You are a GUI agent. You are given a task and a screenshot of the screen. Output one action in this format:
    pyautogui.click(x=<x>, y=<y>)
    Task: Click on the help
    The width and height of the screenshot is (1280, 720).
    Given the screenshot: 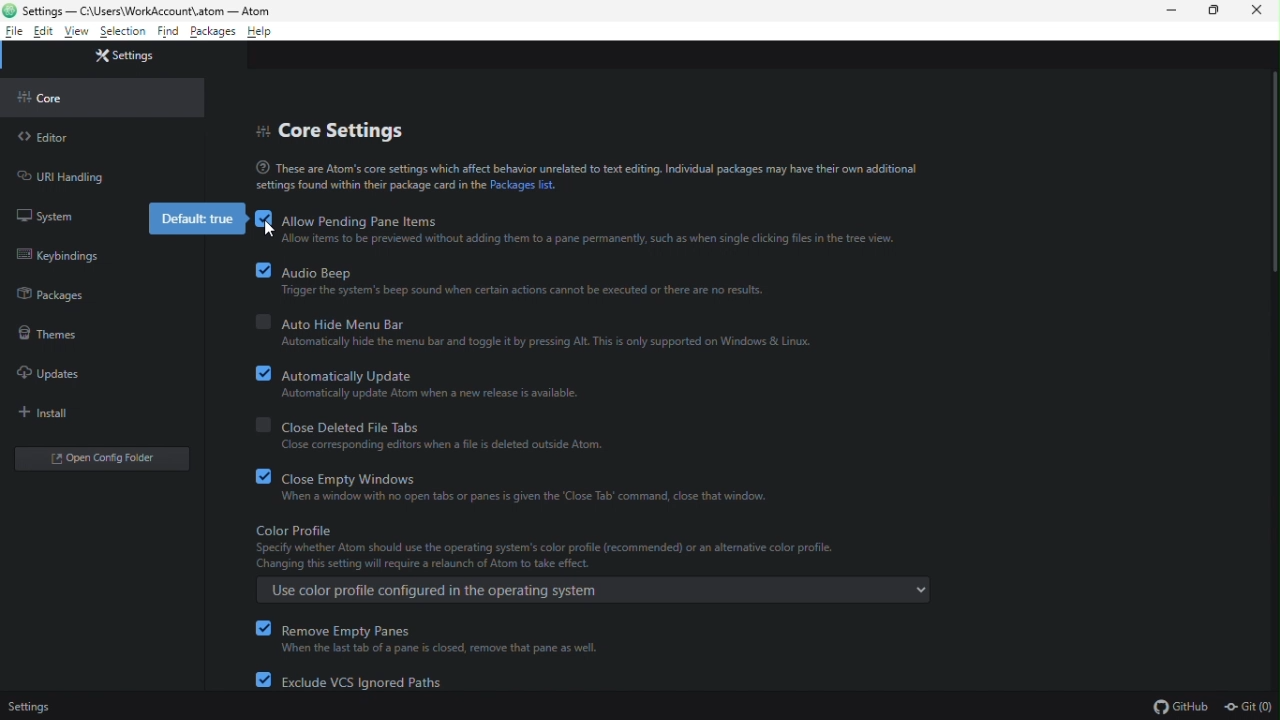 What is the action you would take?
    pyautogui.click(x=266, y=31)
    